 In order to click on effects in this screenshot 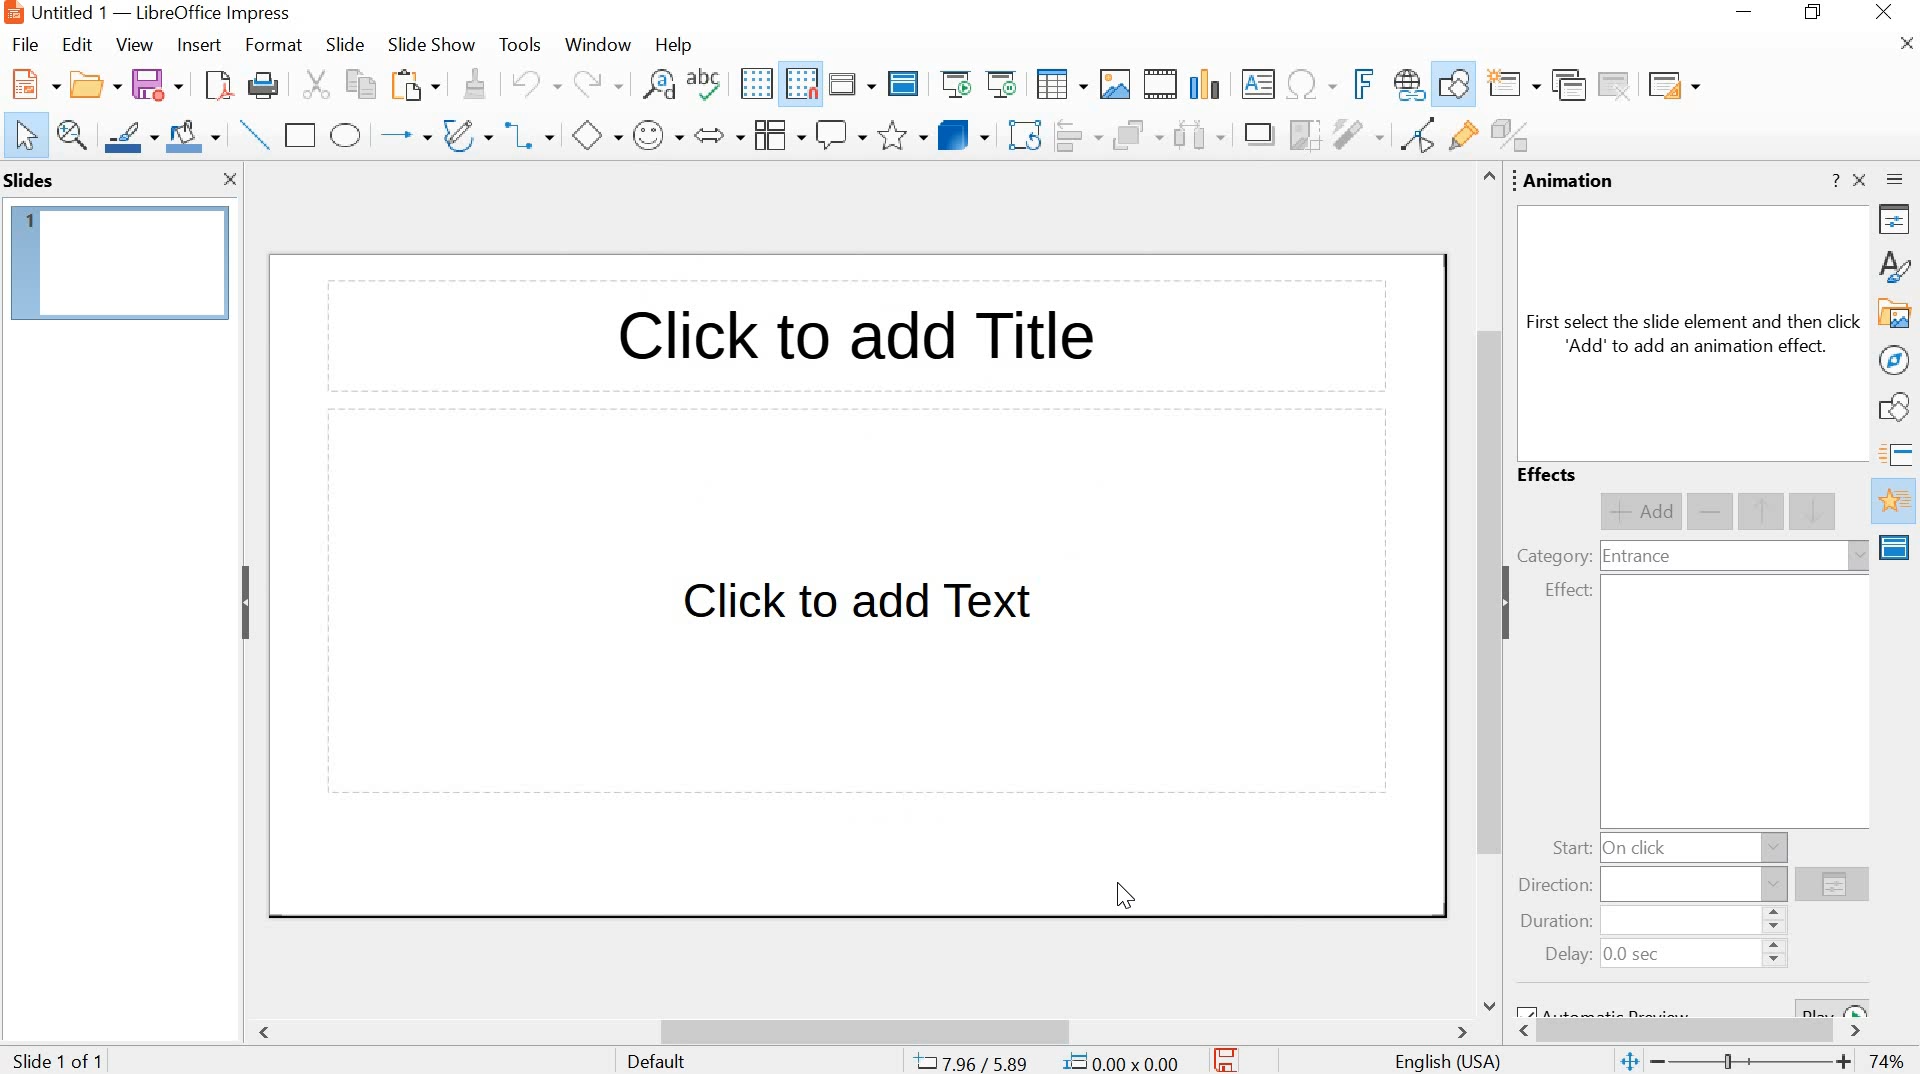, I will do `click(1550, 476)`.